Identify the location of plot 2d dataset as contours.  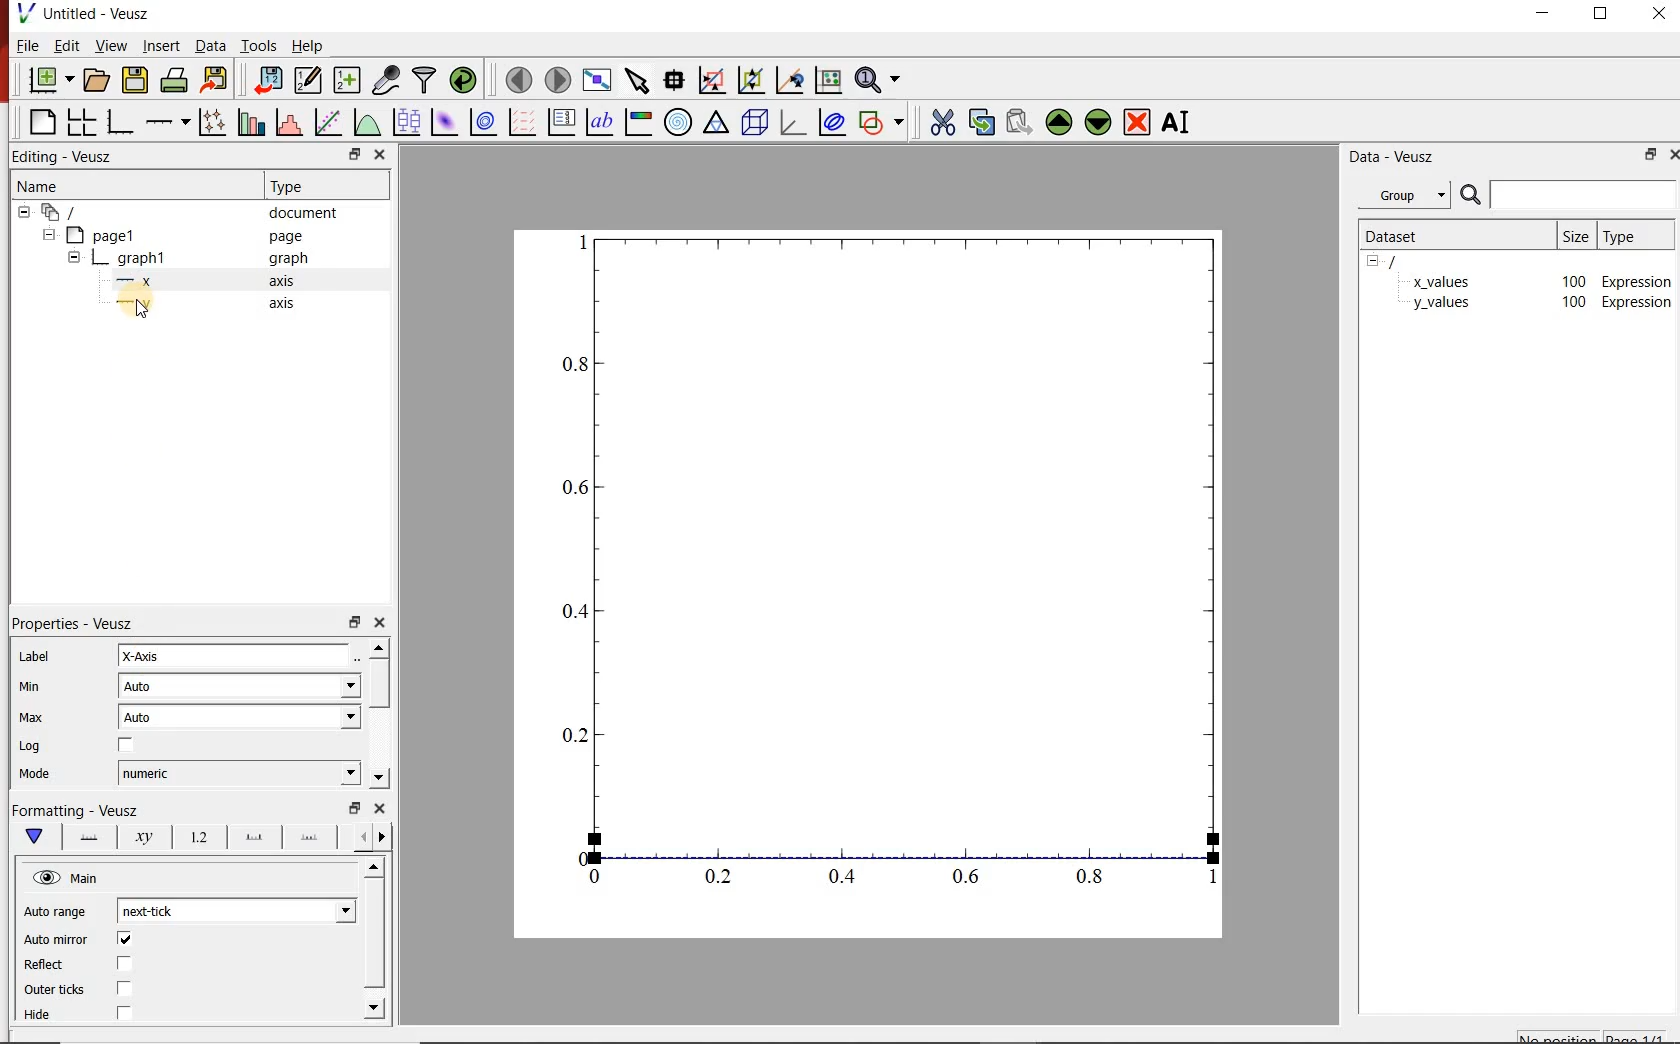
(485, 122).